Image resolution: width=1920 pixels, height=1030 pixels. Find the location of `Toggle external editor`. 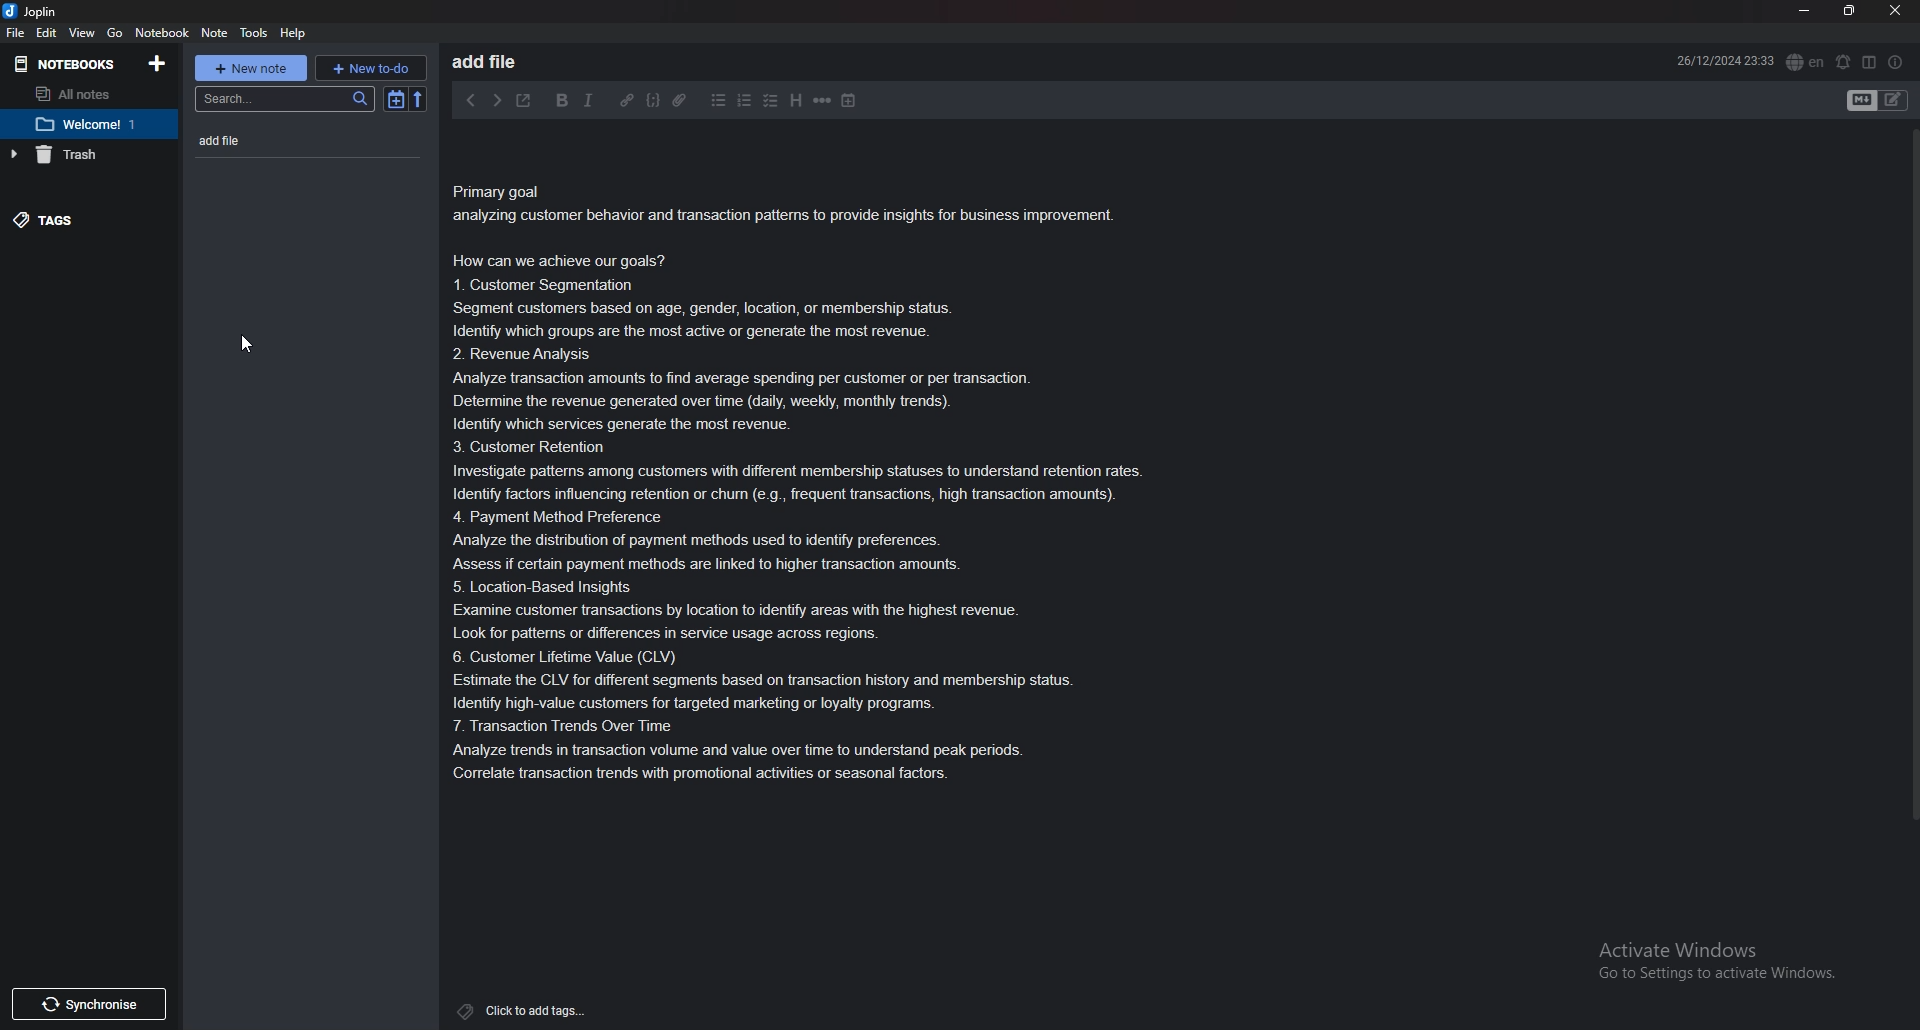

Toggle external editor is located at coordinates (526, 101).